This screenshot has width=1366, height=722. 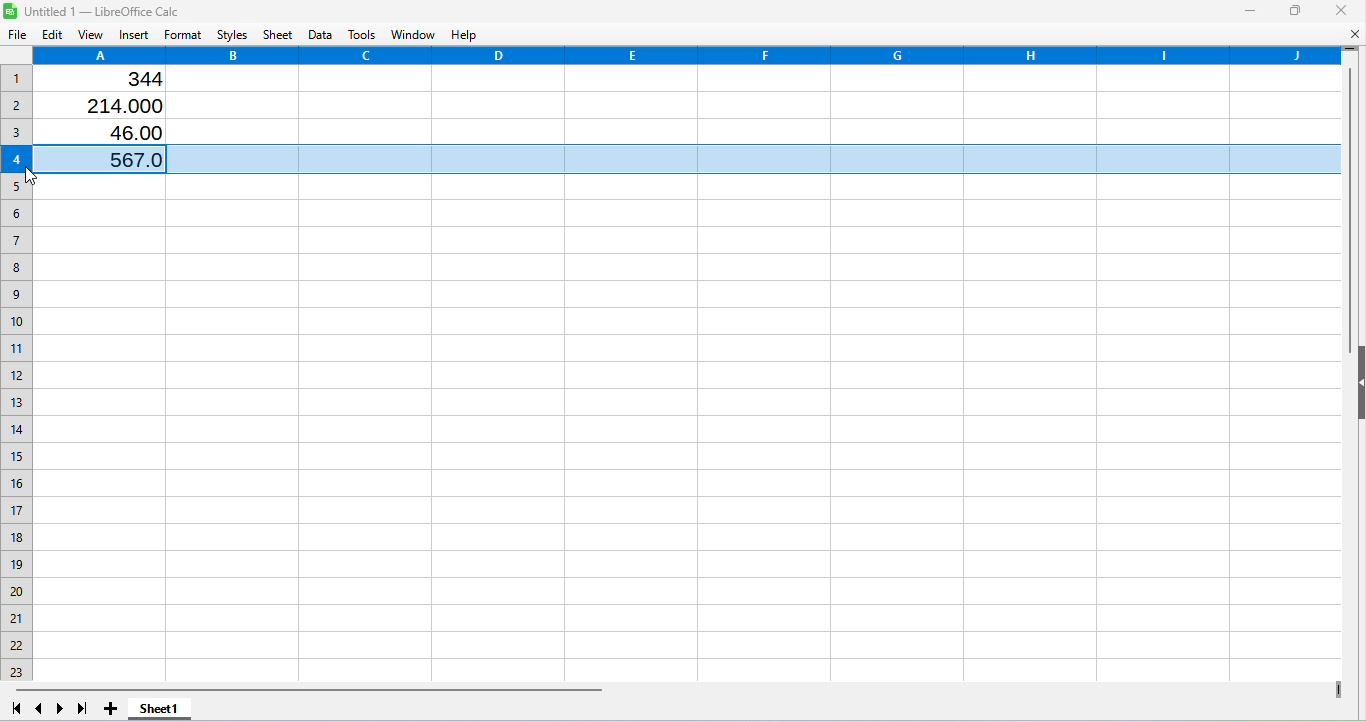 What do you see at coordinates (92, 36) in the screenshot?
I see `View` at bounding box center [92, 36].